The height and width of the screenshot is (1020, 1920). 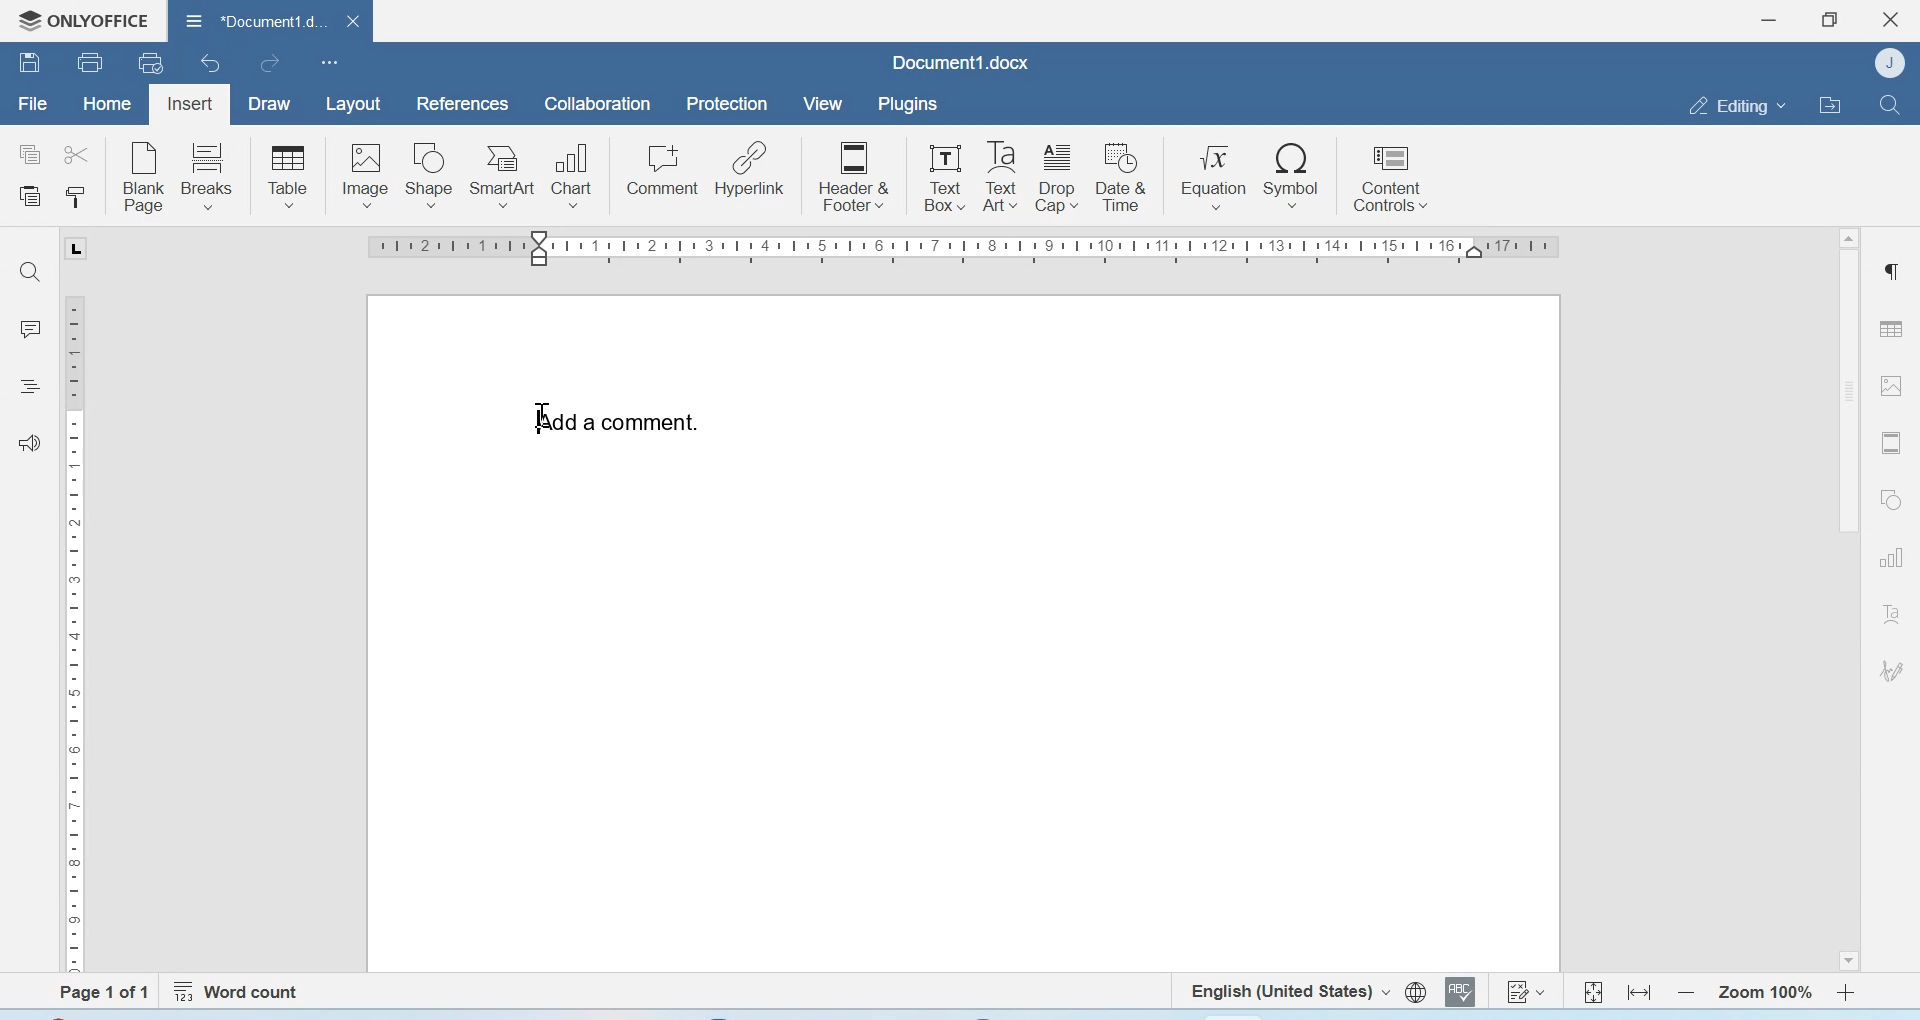 I want to click on cursor, so click(x=543, y=407).